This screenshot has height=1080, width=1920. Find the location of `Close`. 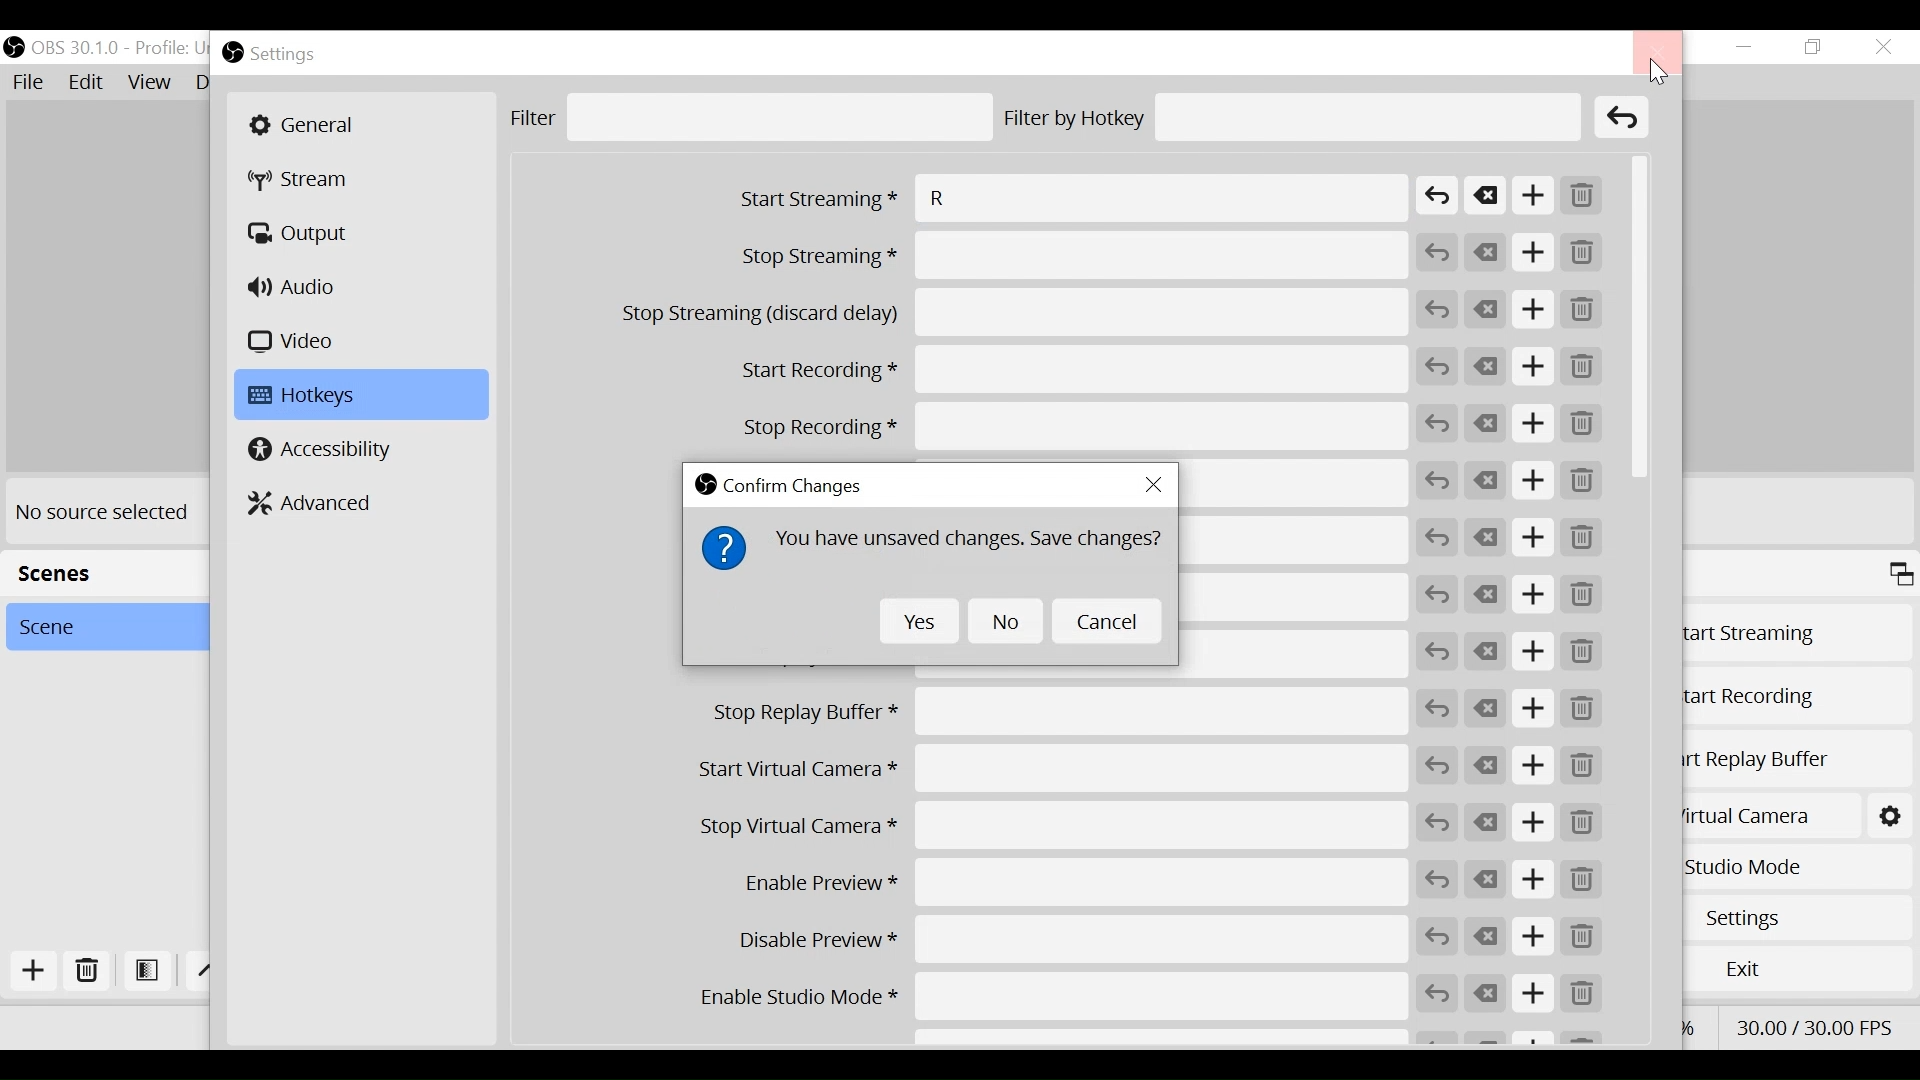

Close is located at coordinates (1153, 484).